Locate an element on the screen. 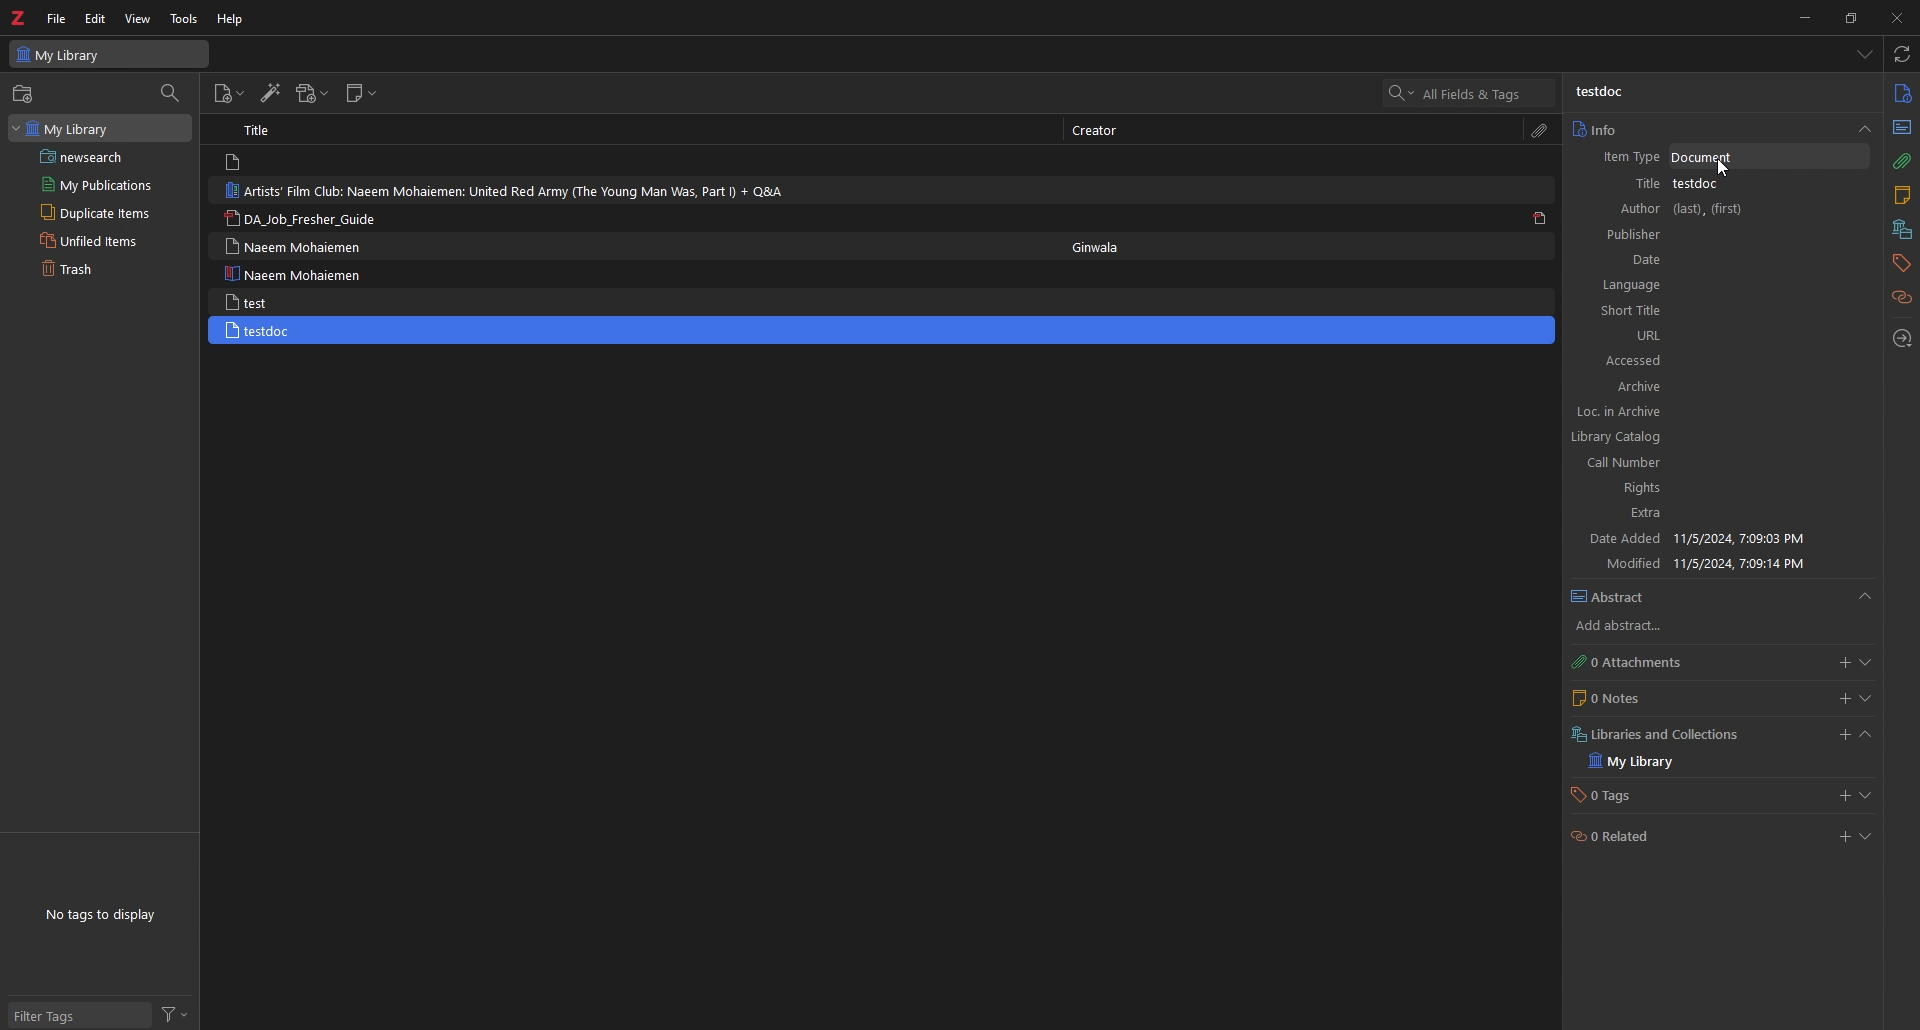 This screenshot has height=1030, width=1920. list all items is located at coordinates (1866, 54).